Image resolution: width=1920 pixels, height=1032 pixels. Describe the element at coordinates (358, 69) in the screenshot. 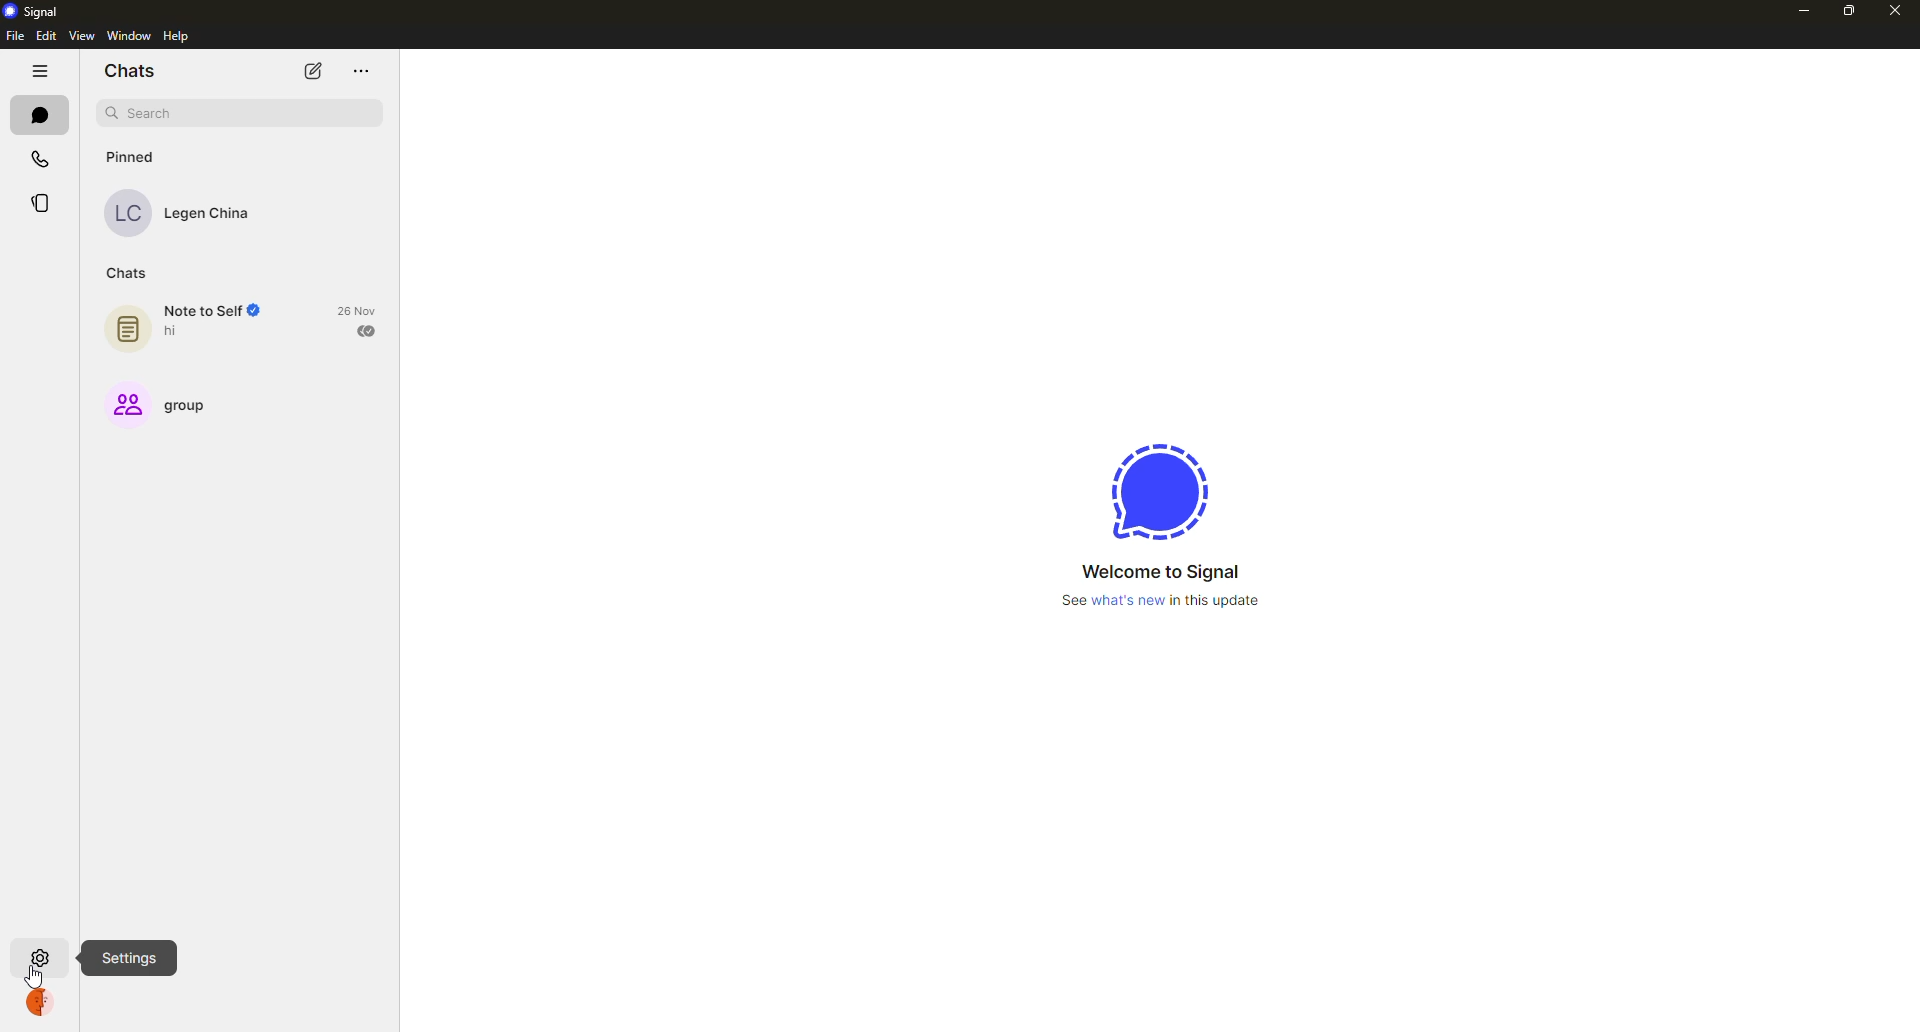

I see `more` at that location.